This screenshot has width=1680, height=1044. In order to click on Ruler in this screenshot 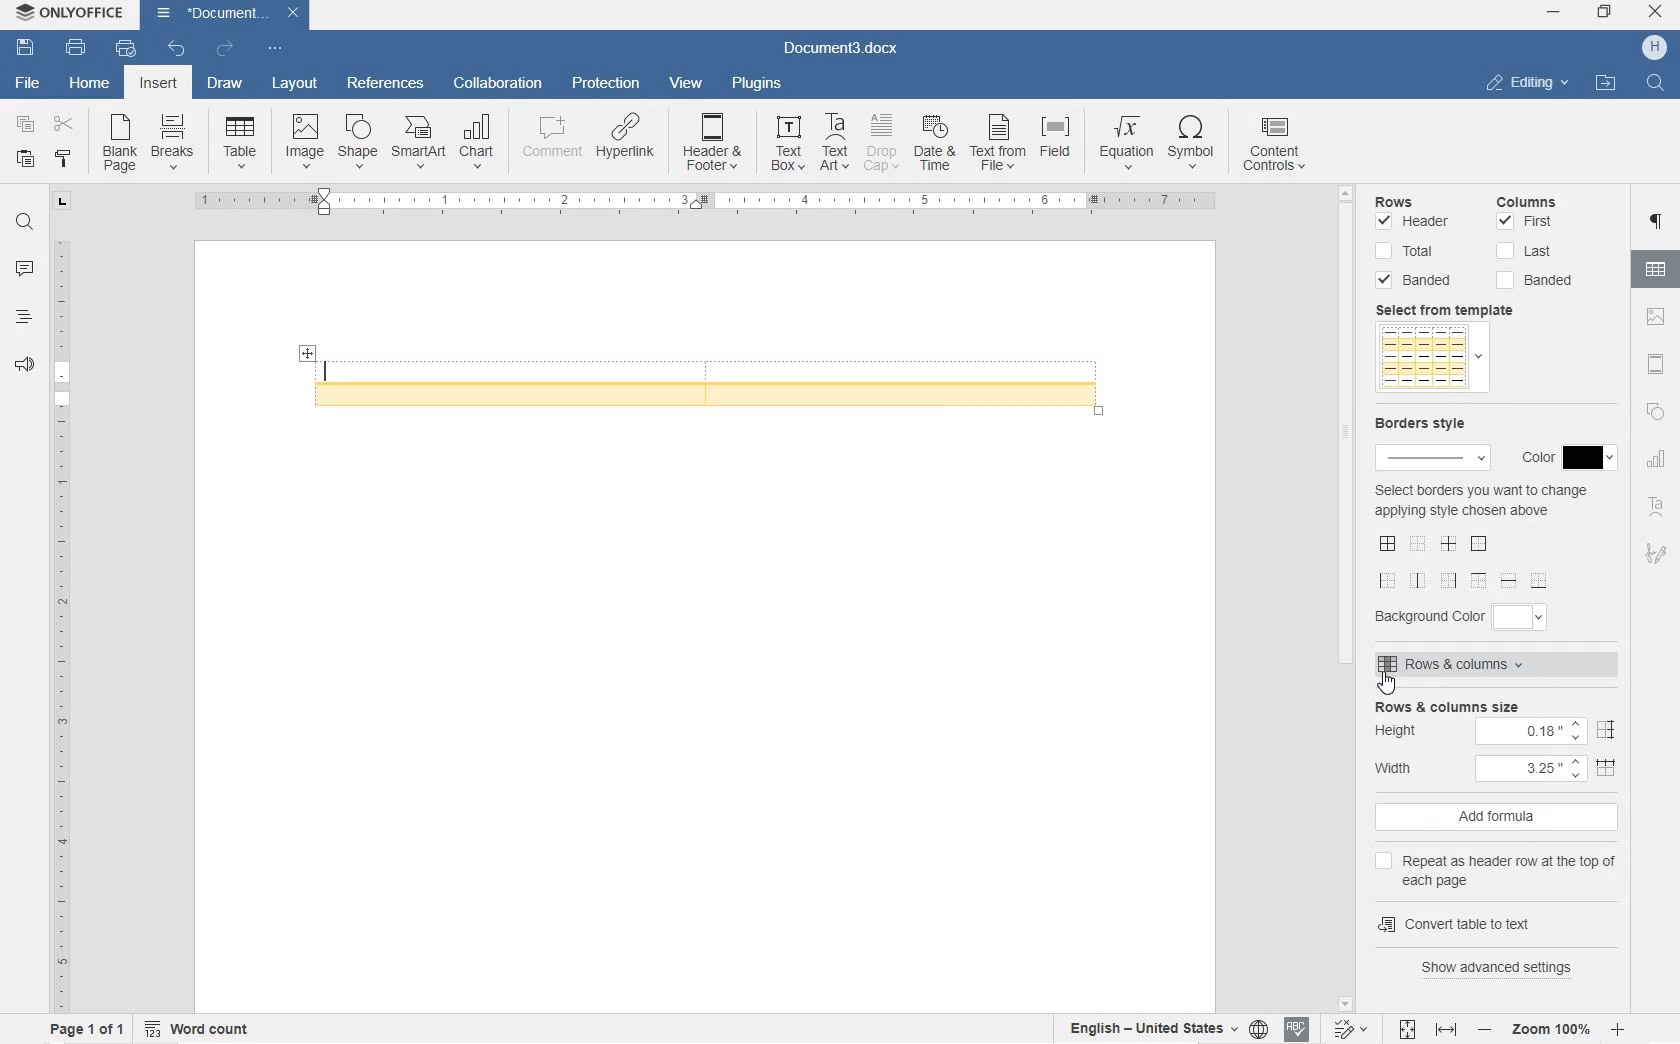, I will do `click(703, 203)`.